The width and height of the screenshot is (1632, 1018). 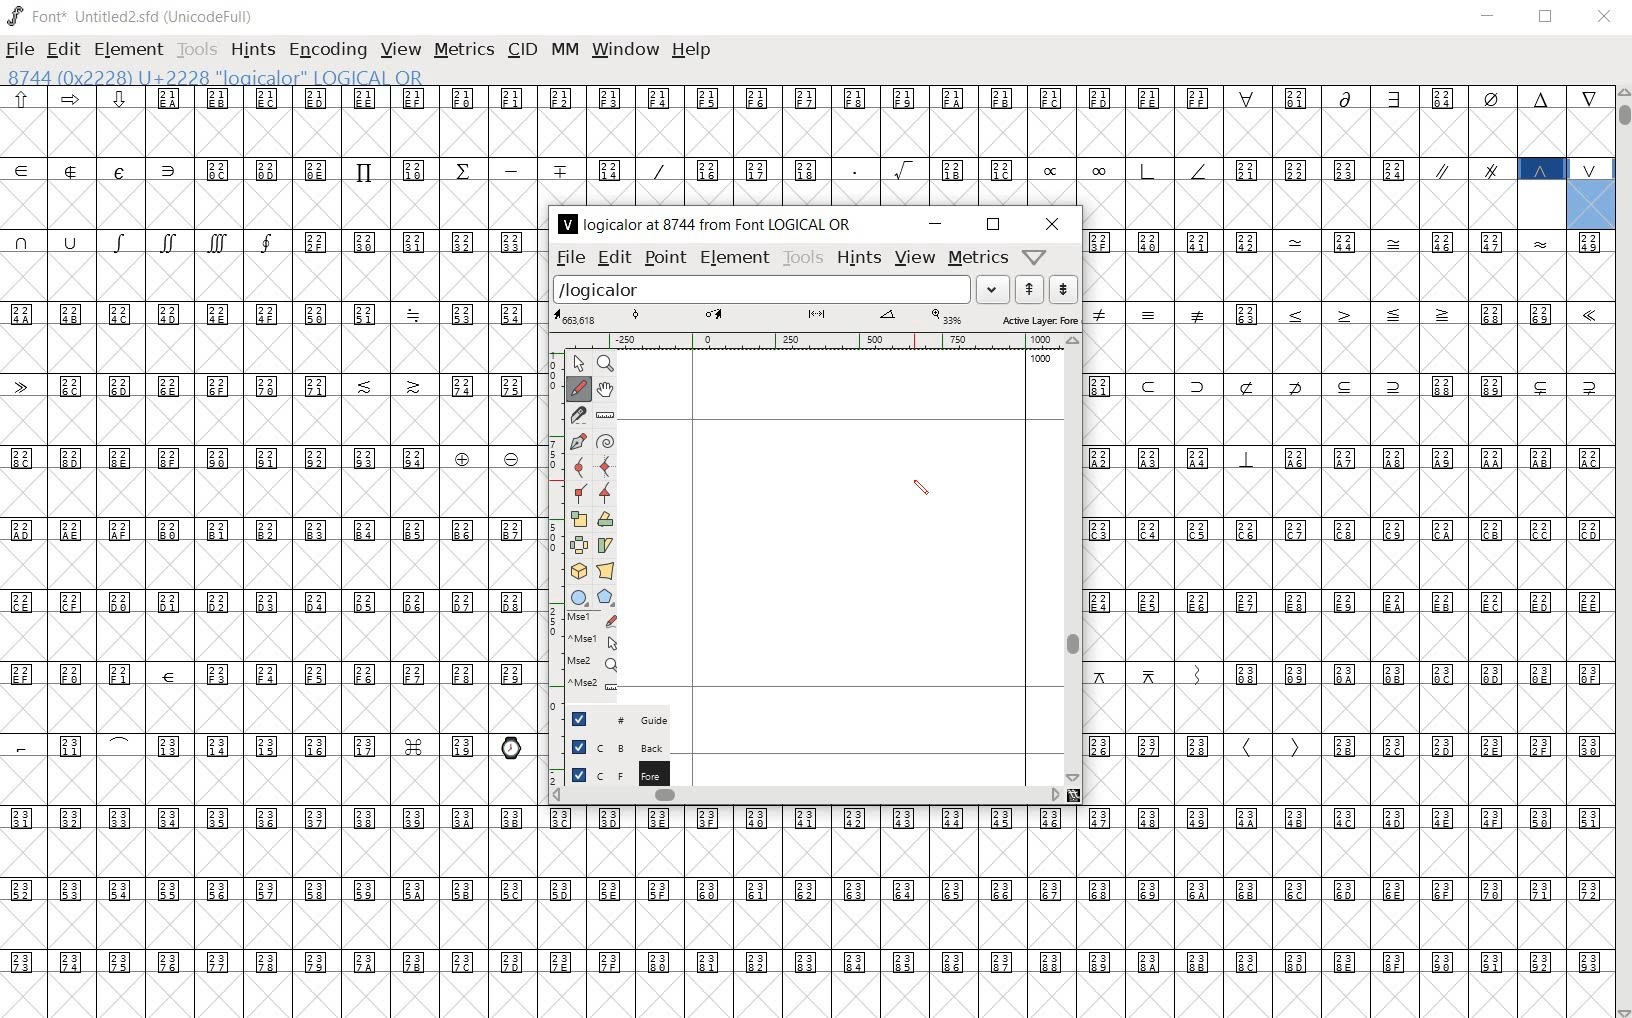 What do you see at coordinates (1078, 947) in the screenshot?
I see `glyph characters` at bounding box center [1078, 947].